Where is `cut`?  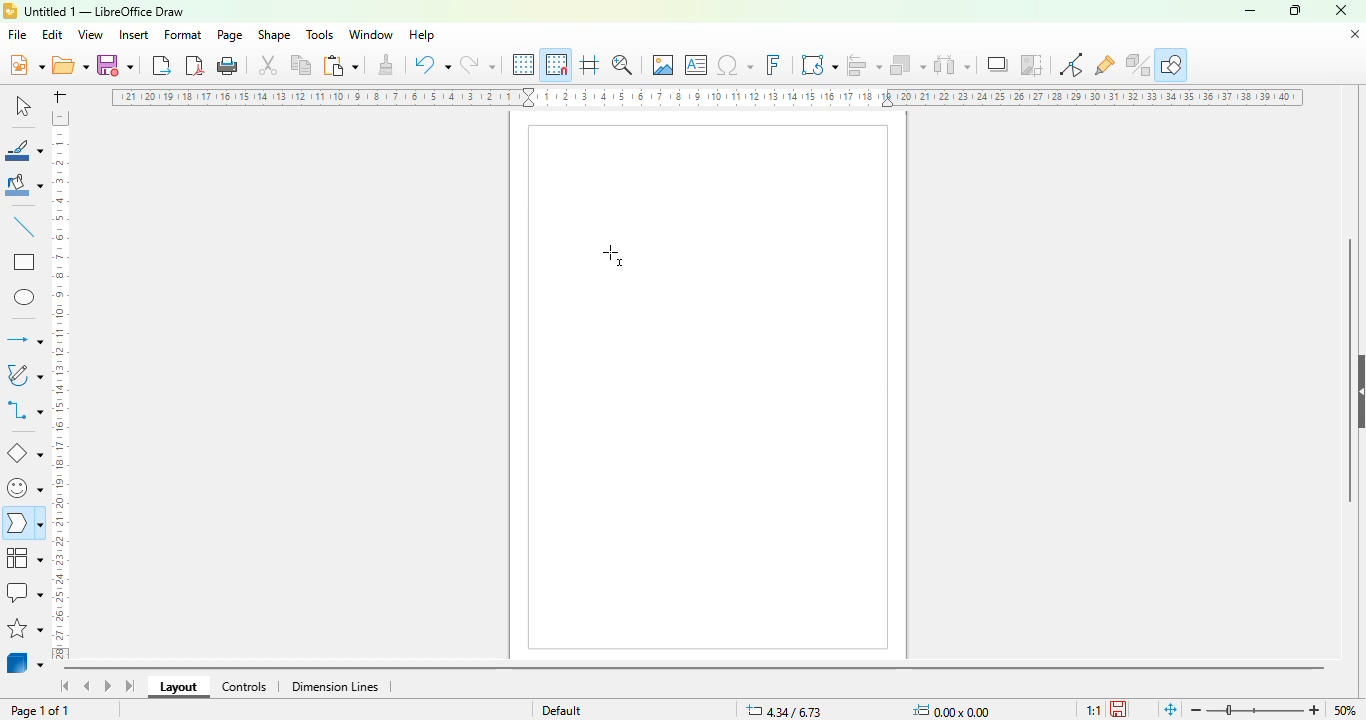 cut is located at coordinates (268, 65).